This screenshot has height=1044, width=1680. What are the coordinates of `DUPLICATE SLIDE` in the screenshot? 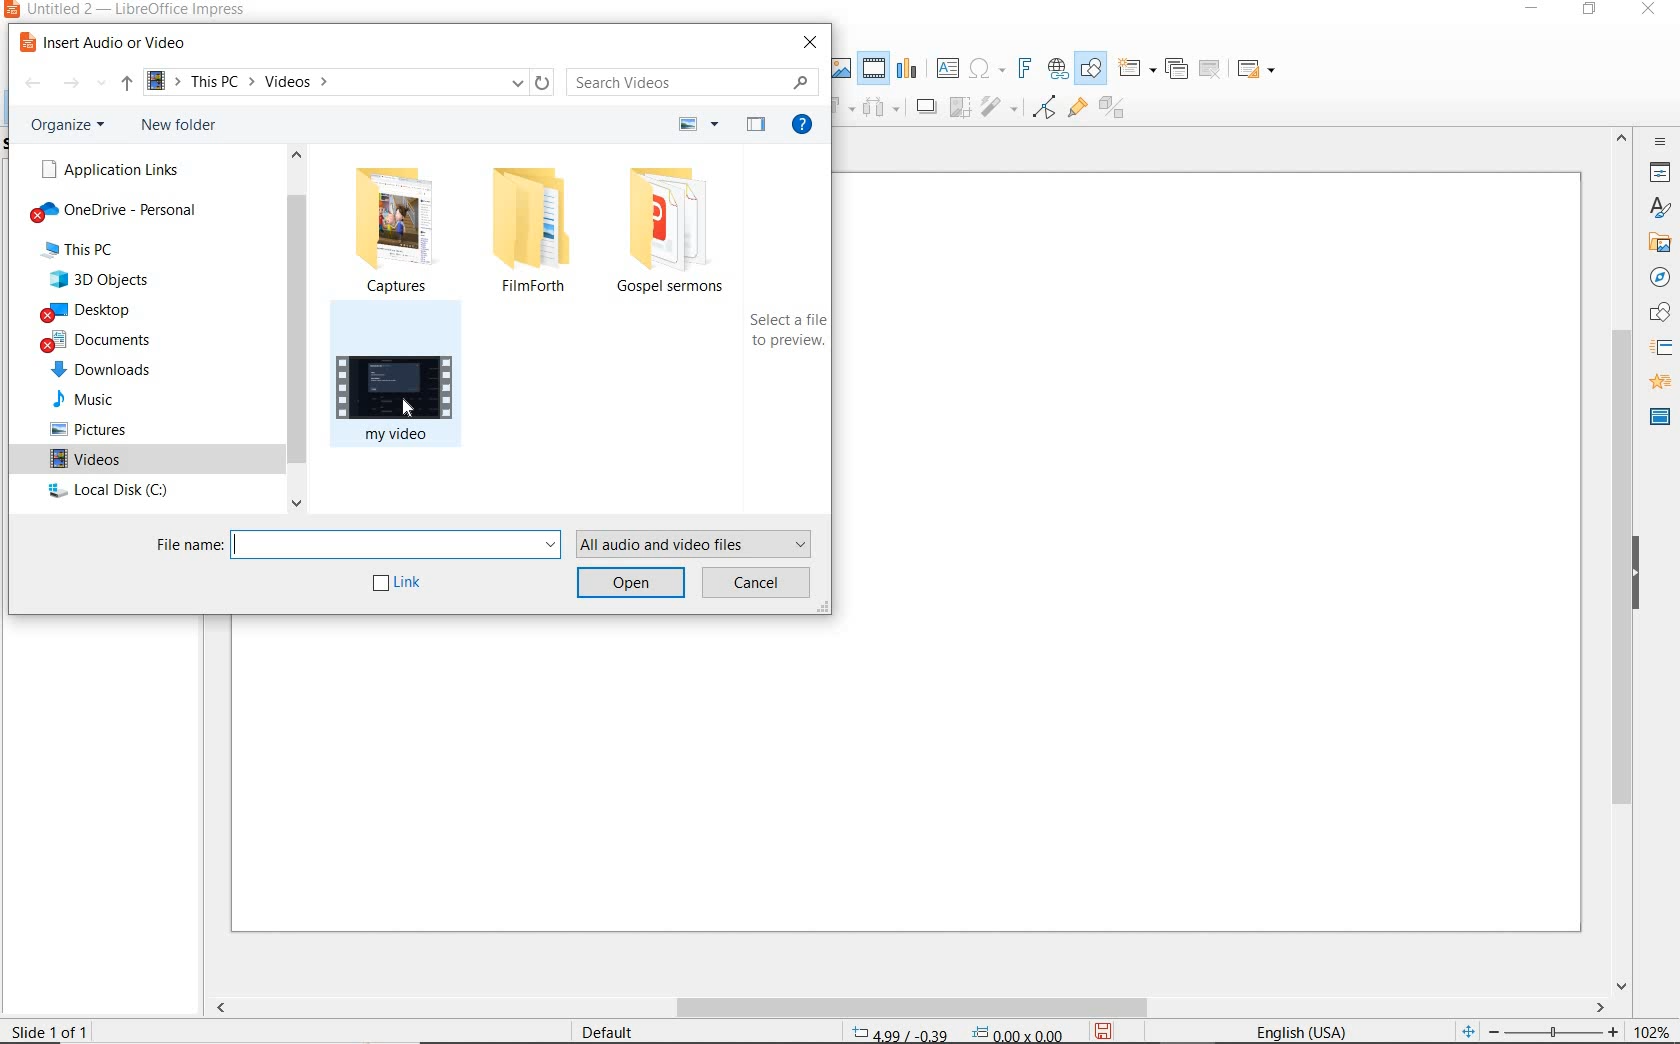 It's located at (1177, 71).